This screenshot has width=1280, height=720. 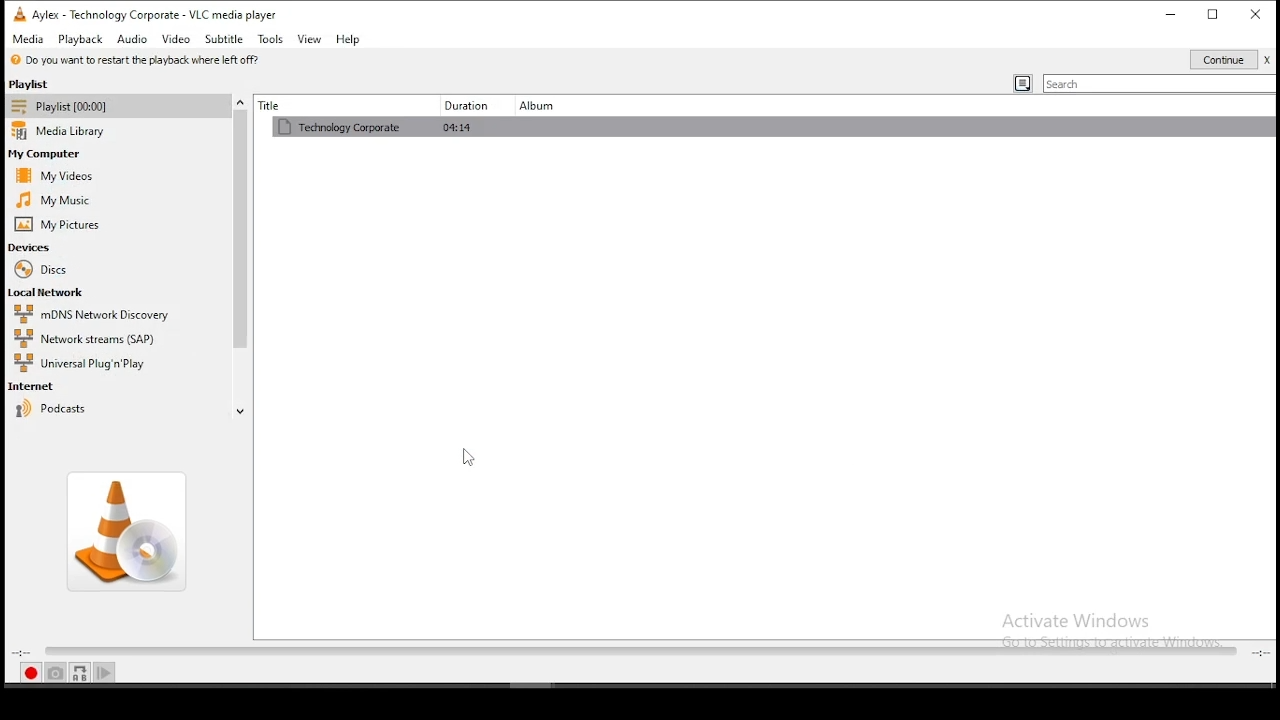 I want to click on title, so click(x=328, y=105).